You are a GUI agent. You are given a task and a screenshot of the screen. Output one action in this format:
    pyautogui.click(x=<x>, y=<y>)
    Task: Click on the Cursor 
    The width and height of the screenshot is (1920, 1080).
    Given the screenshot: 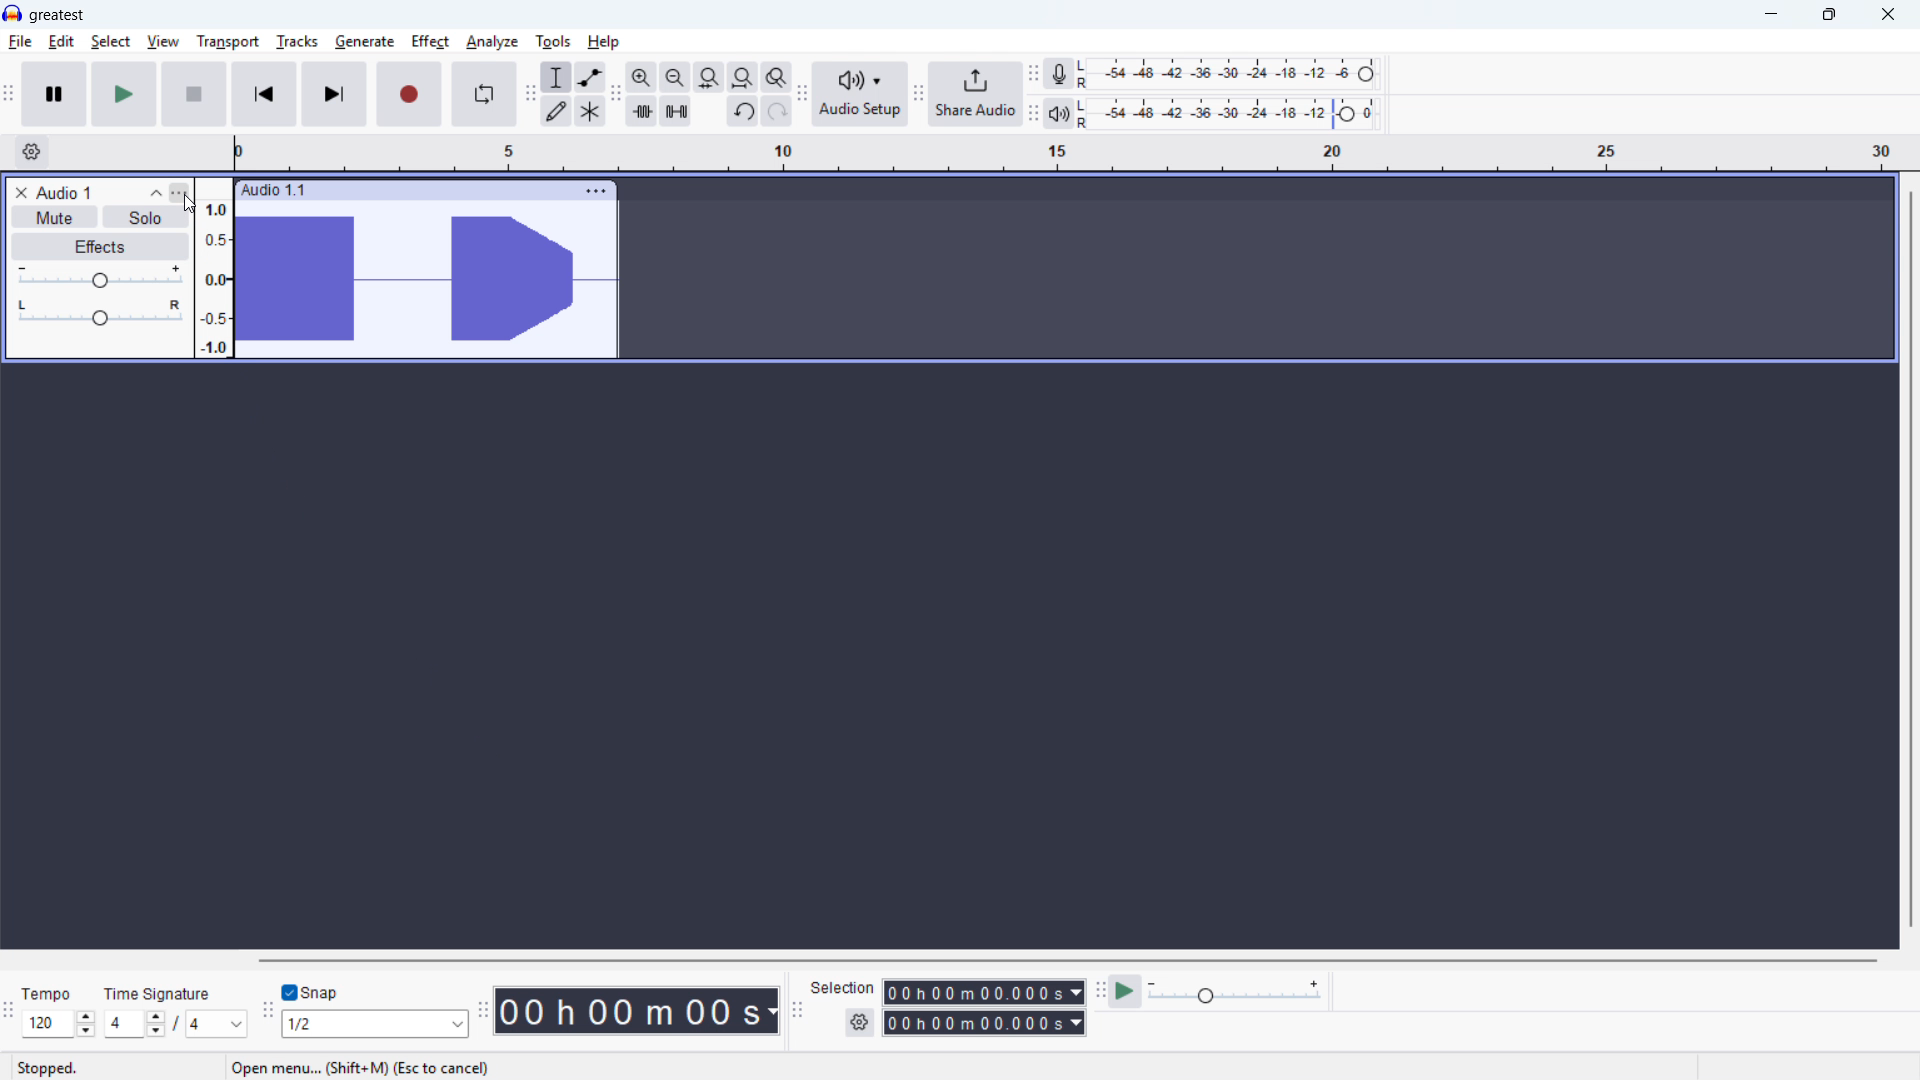 What is the action you would take?
    pyautogui.click(x=191, y=204)
    